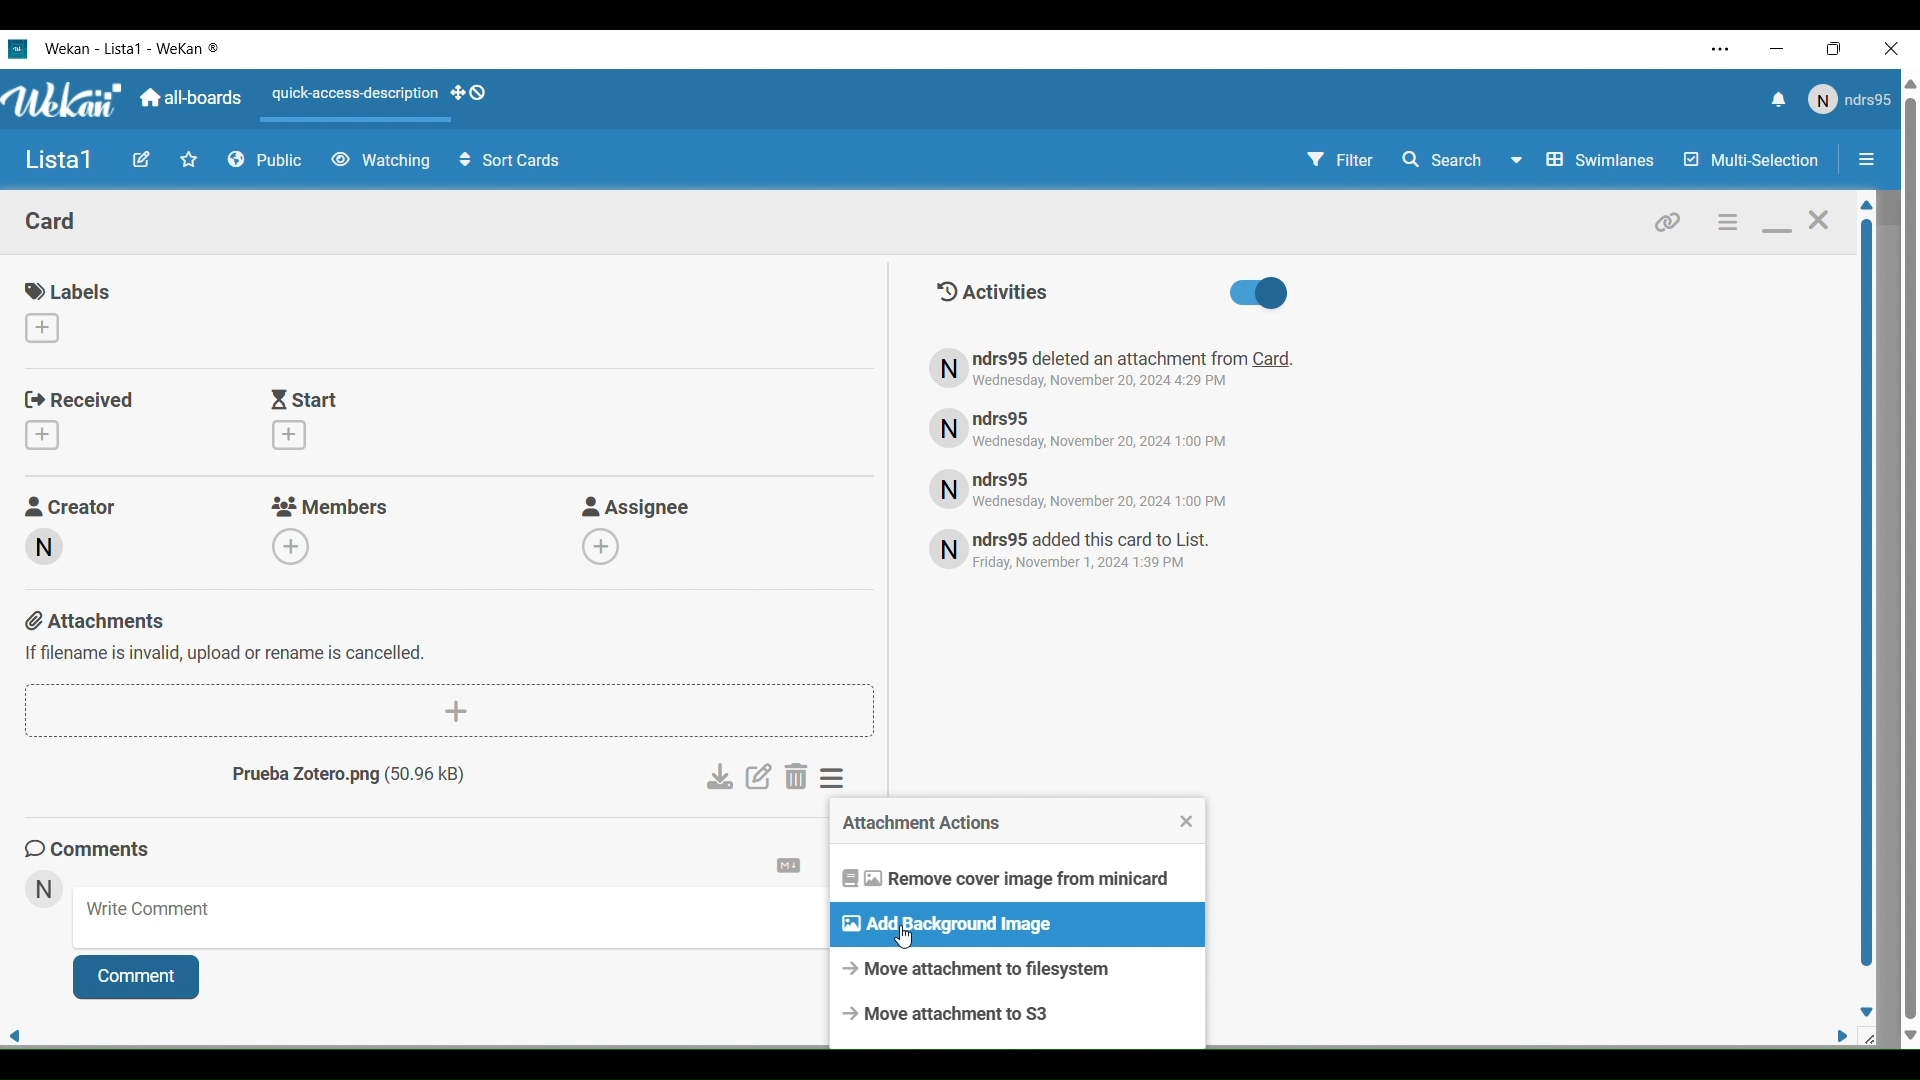 This screenshot has width=1920, height=1080. Describe the element at coordinates (1103, 427) in the screenshot. I see `Text` at that location.